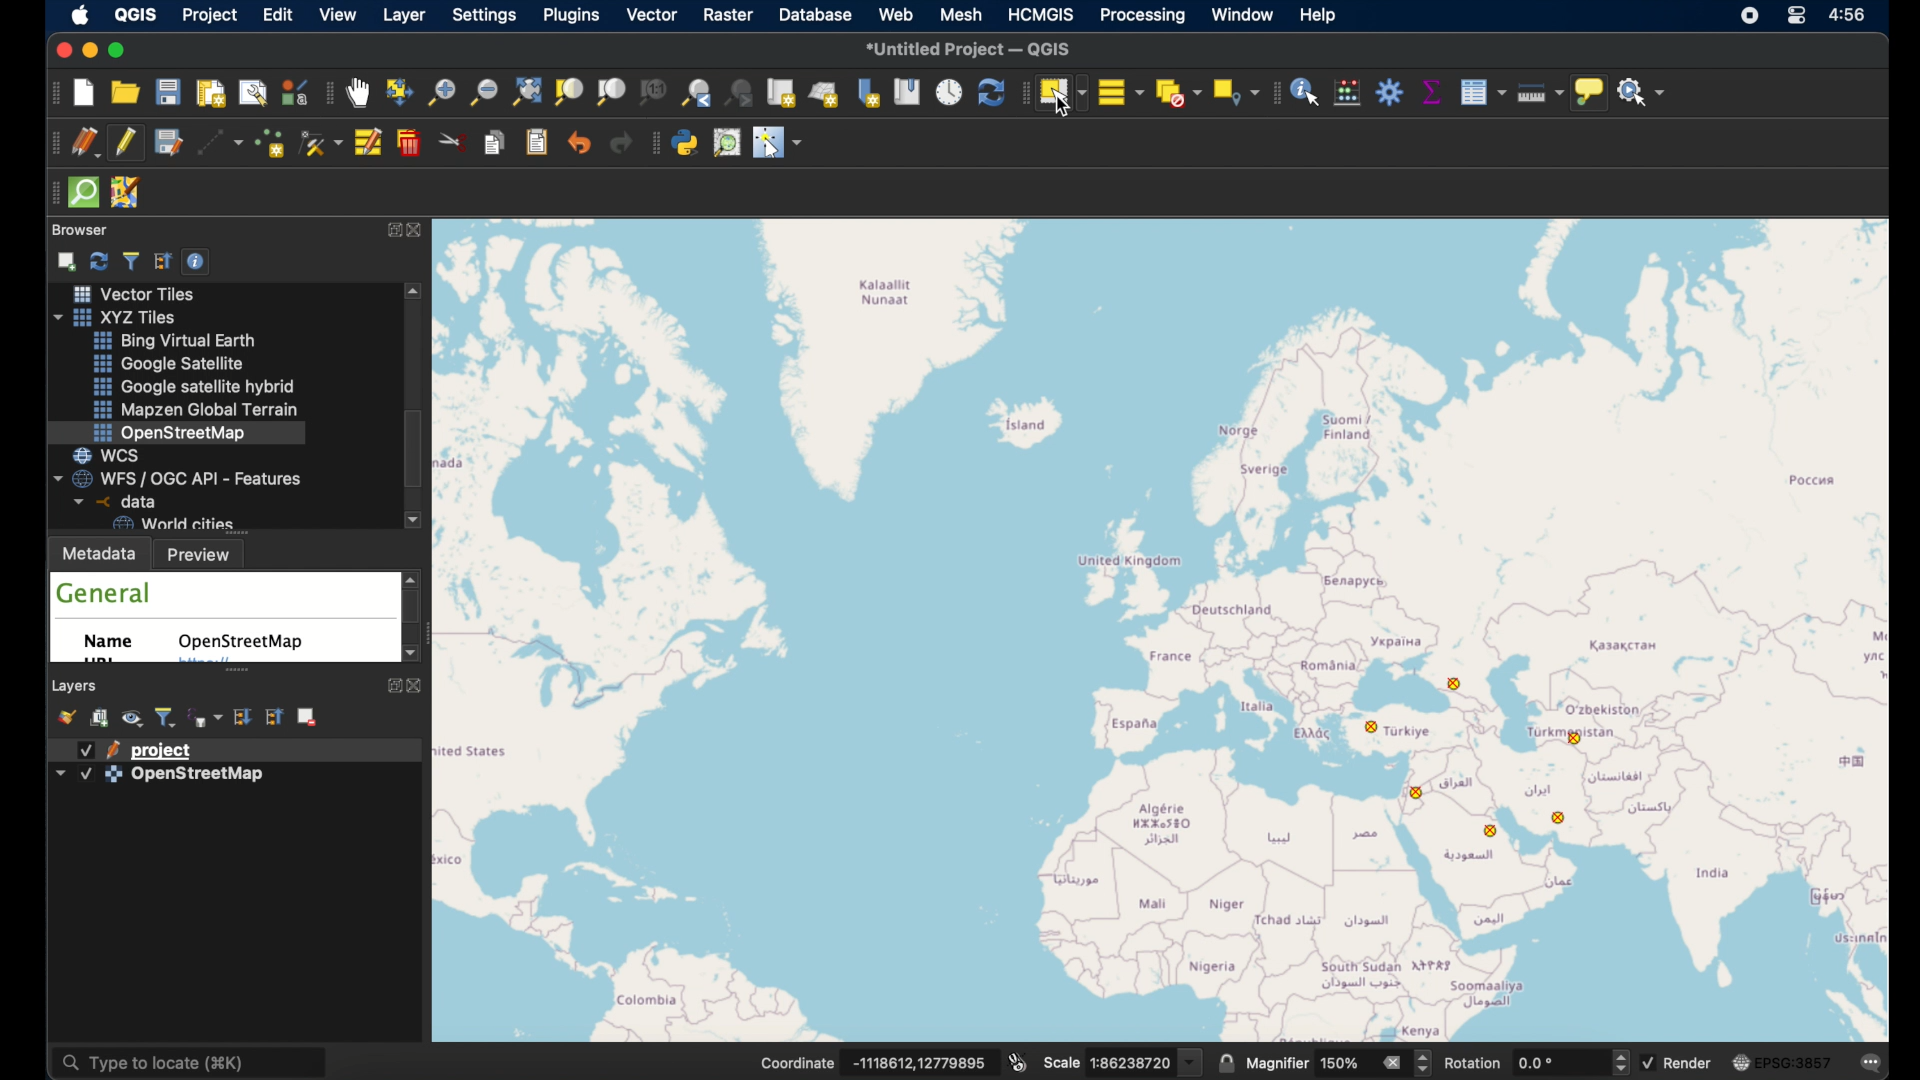  Describe the element at coordinates (64, 260) in the screenshot. I see `add selected layers` at that location.